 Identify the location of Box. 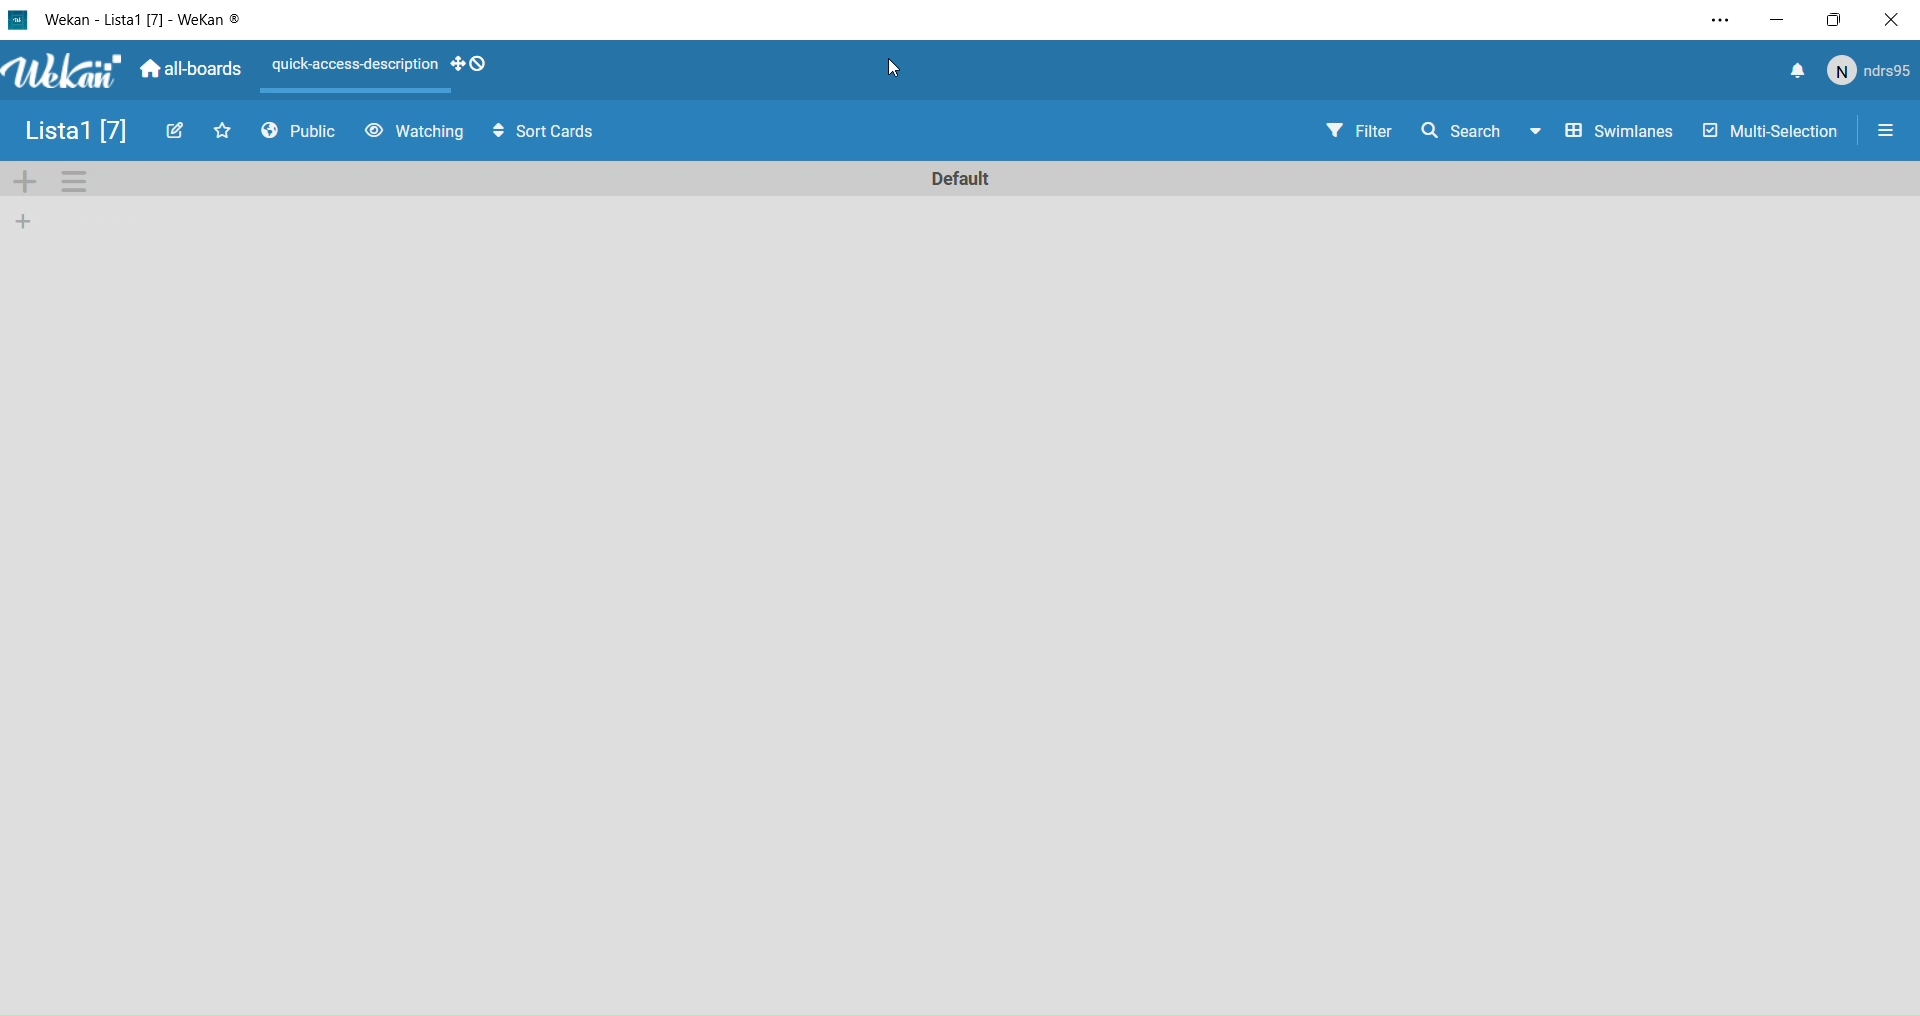
(1833, 19).